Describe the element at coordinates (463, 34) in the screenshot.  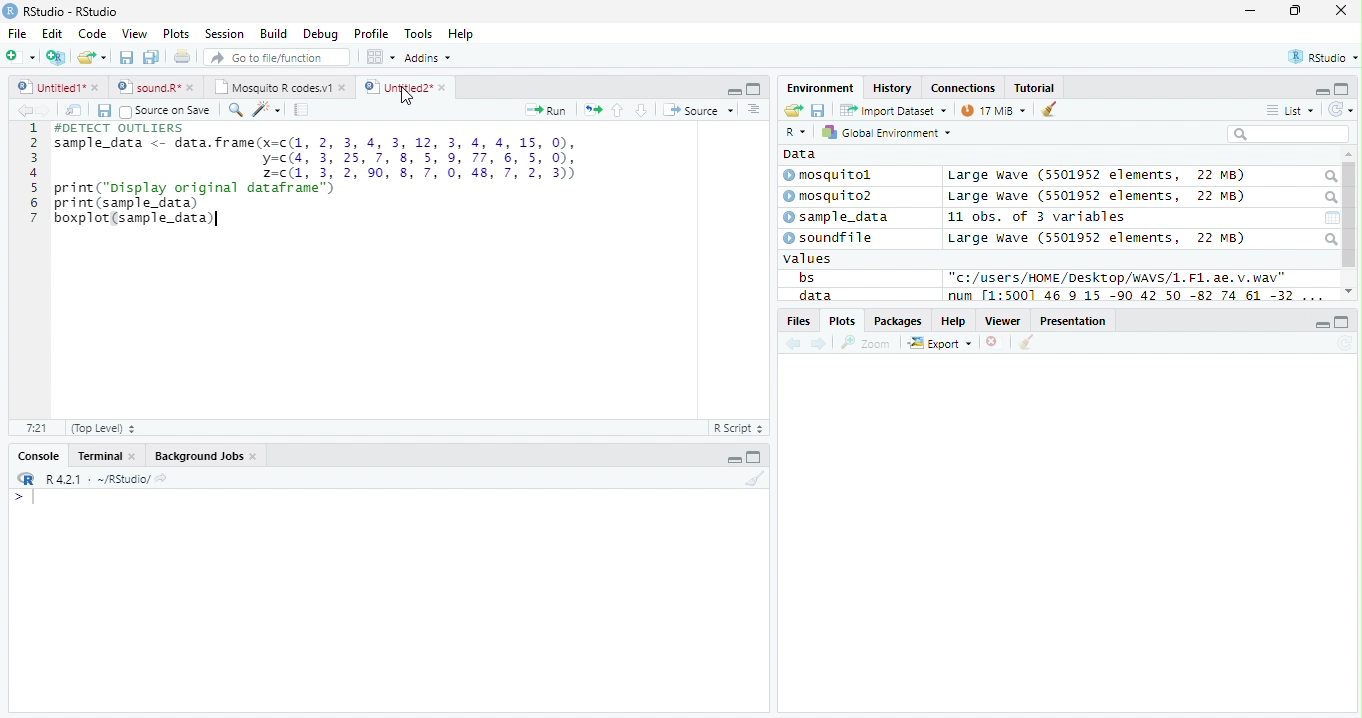
I see `Help` at that location.